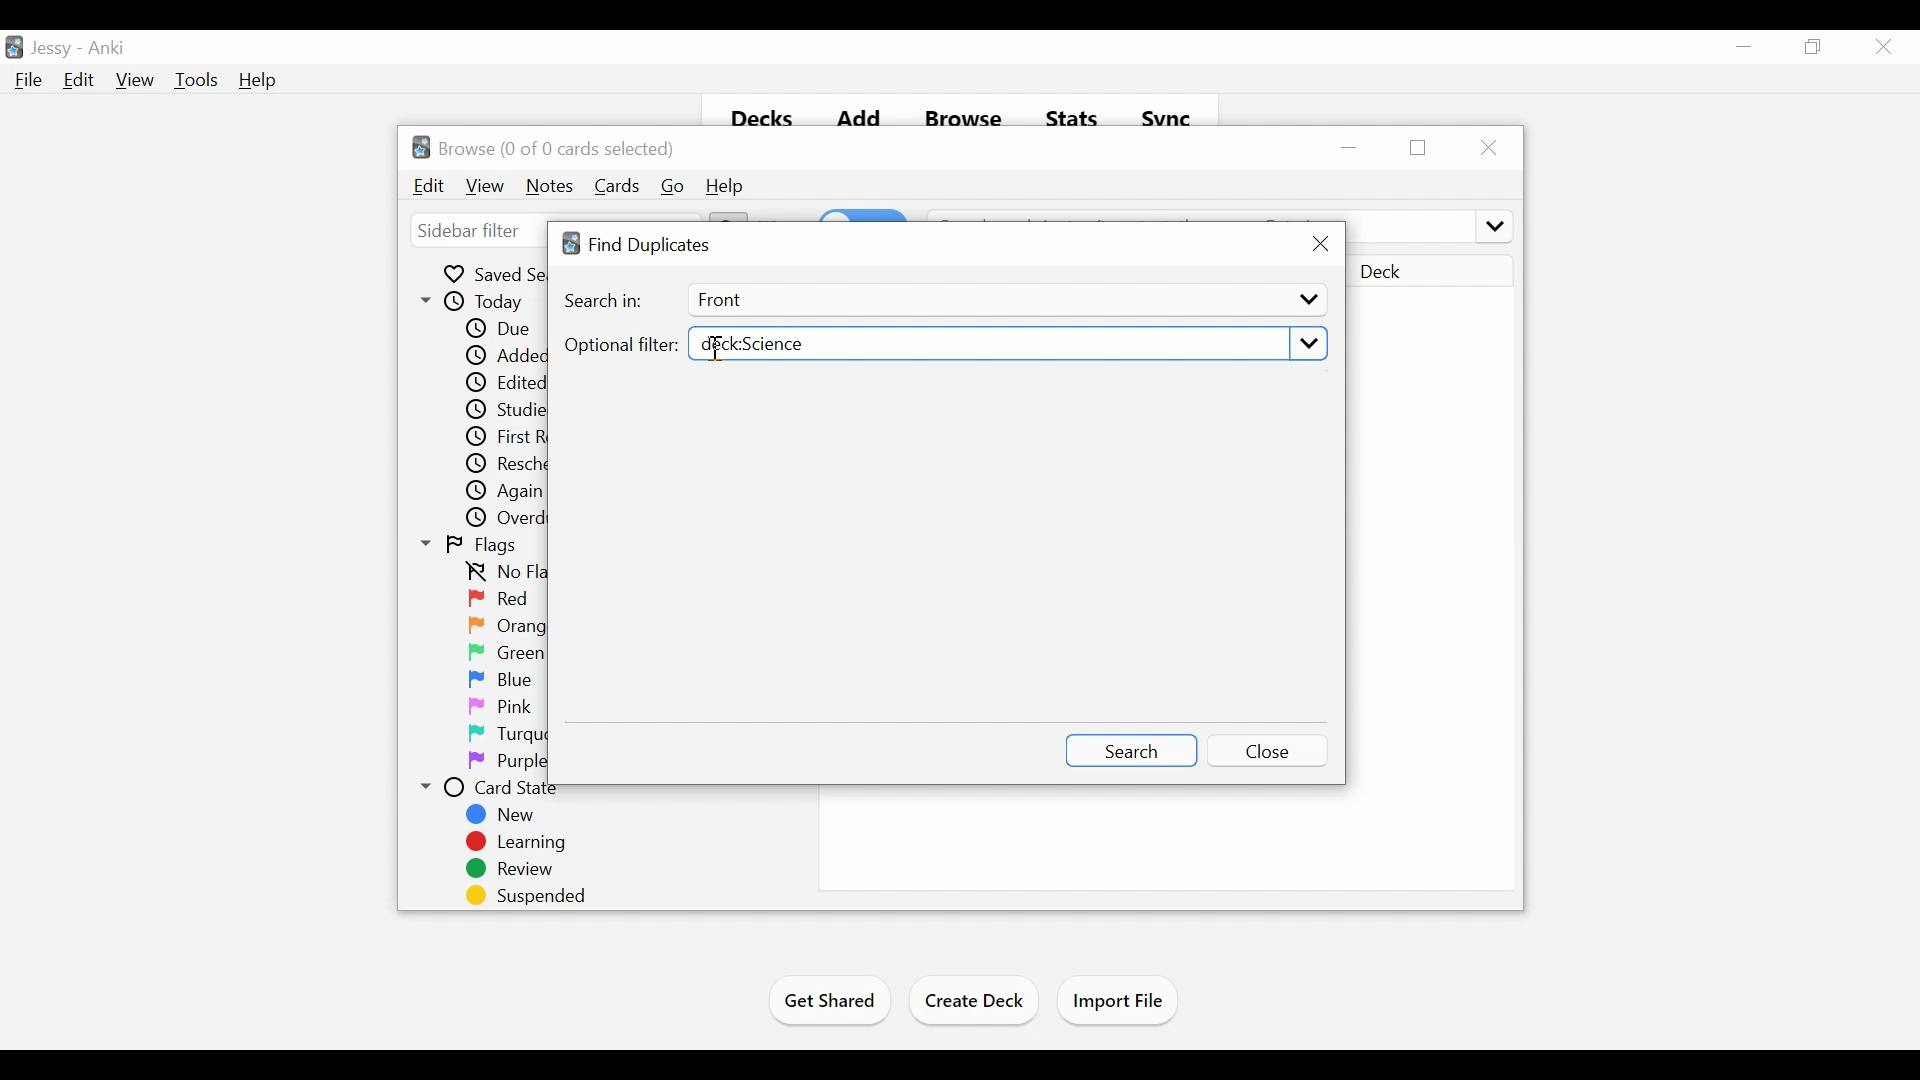 The image size is (1920, 1080). What do you see at coordinates (1881, 46) in the screenshot?
I see `Close` at bounding box center [1881, 46].